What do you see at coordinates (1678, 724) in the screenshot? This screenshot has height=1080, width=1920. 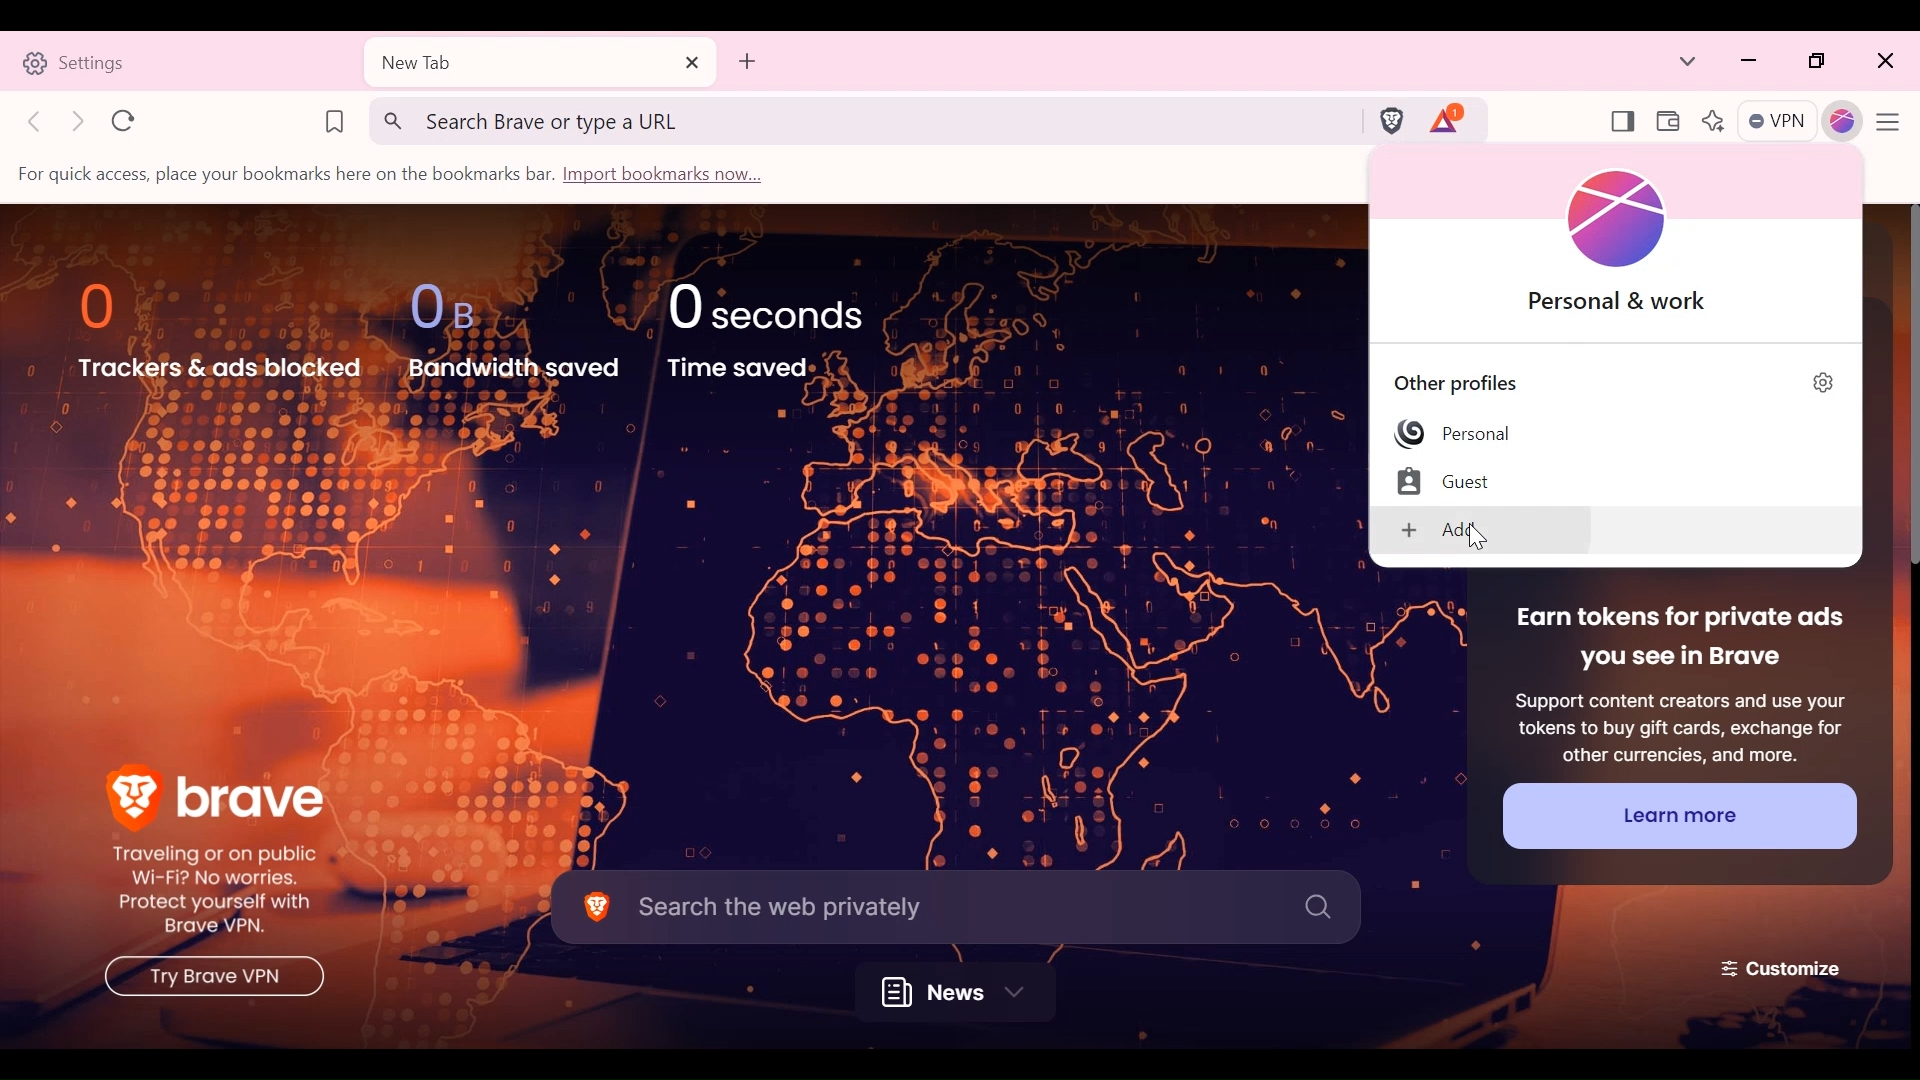 I see `a Support content creators and use your
tokens to buy gift cards, exchange for
other currencies, and more.` at bounding box center [1678, 724].